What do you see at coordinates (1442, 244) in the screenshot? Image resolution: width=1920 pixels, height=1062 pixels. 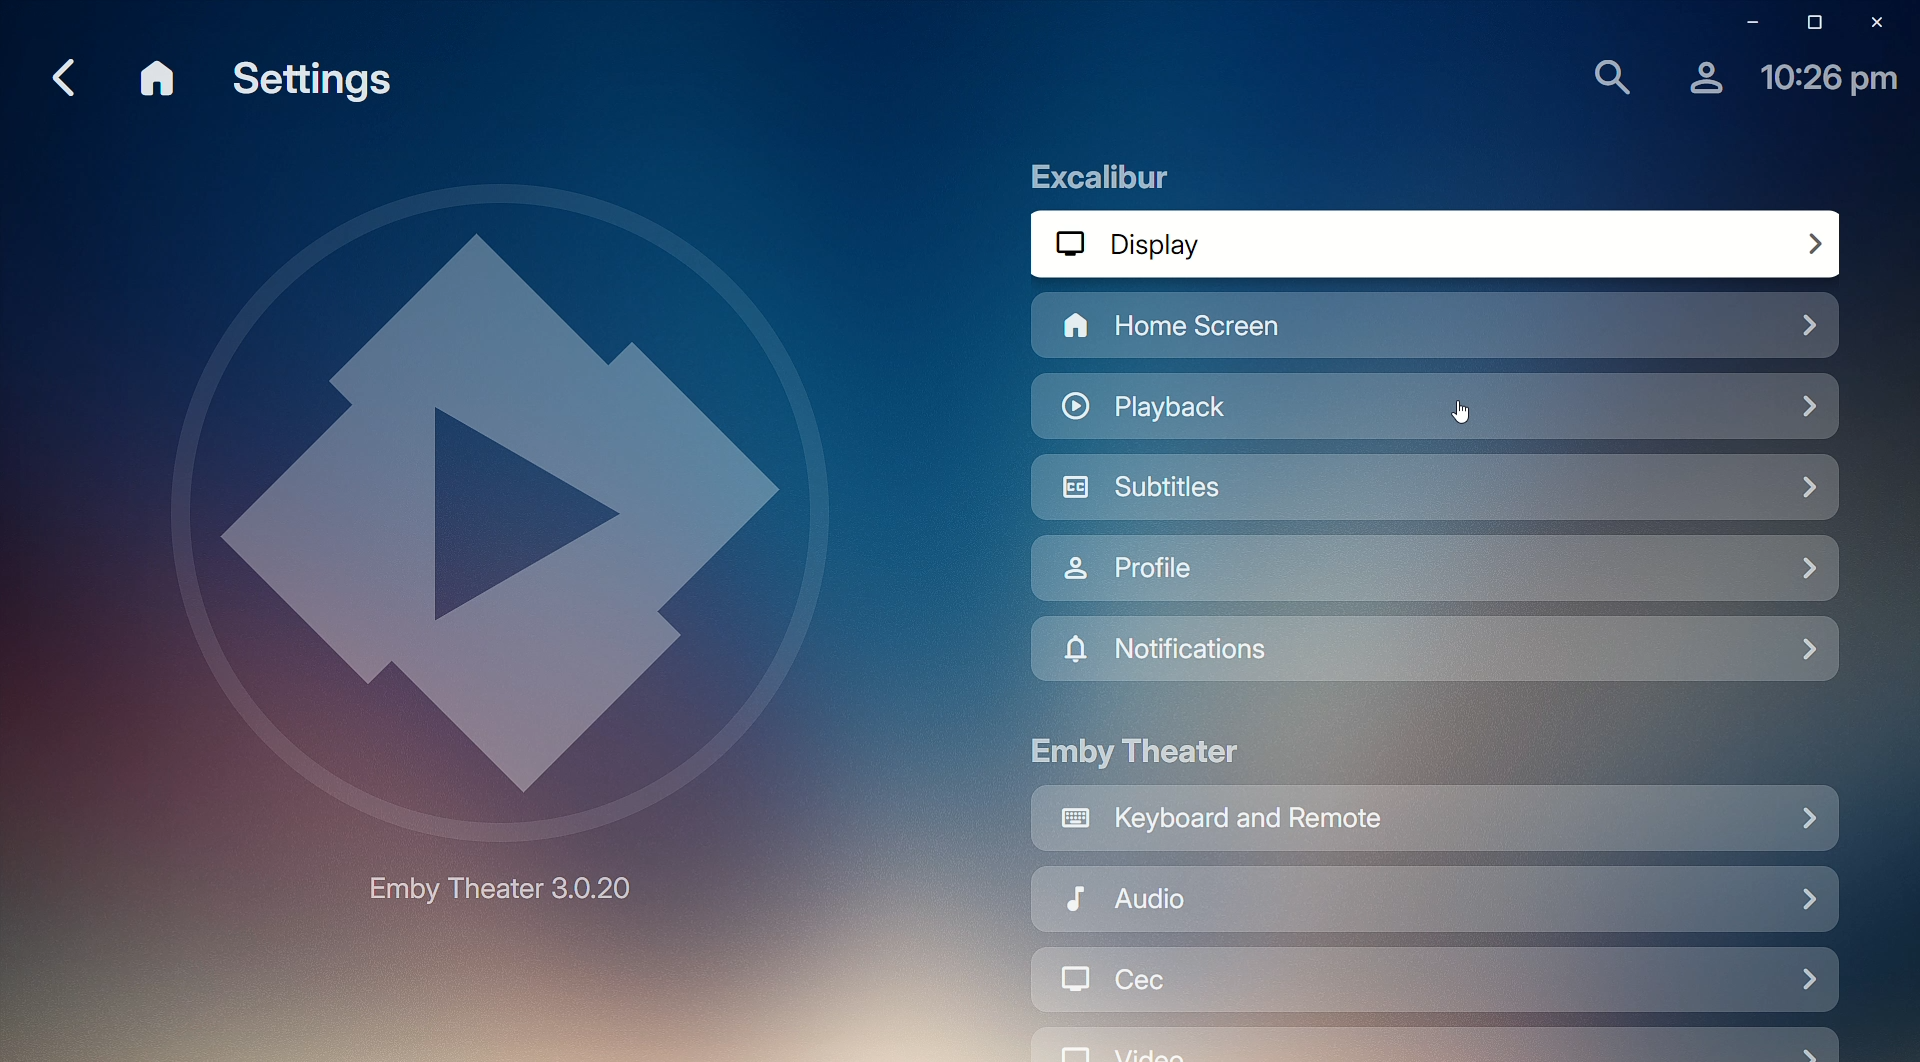 I see `Display` at bounding box center [1442, 244].